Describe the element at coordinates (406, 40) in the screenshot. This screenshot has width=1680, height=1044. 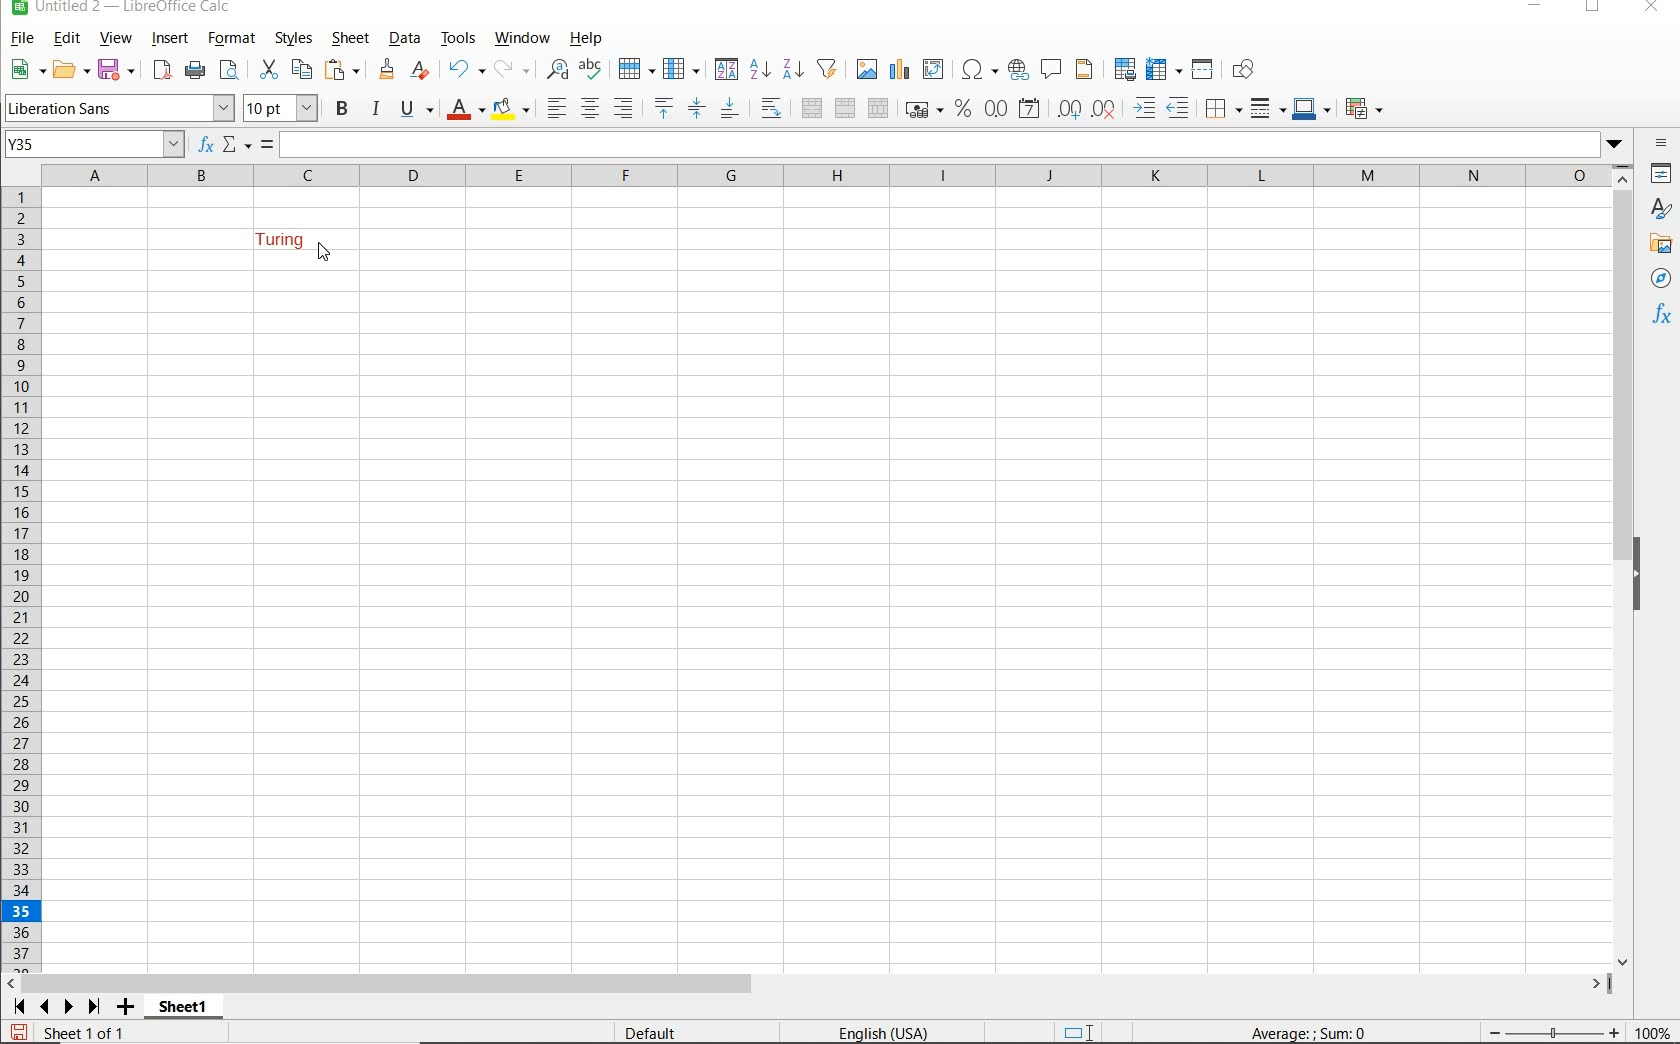
I see `DATA` at that location.